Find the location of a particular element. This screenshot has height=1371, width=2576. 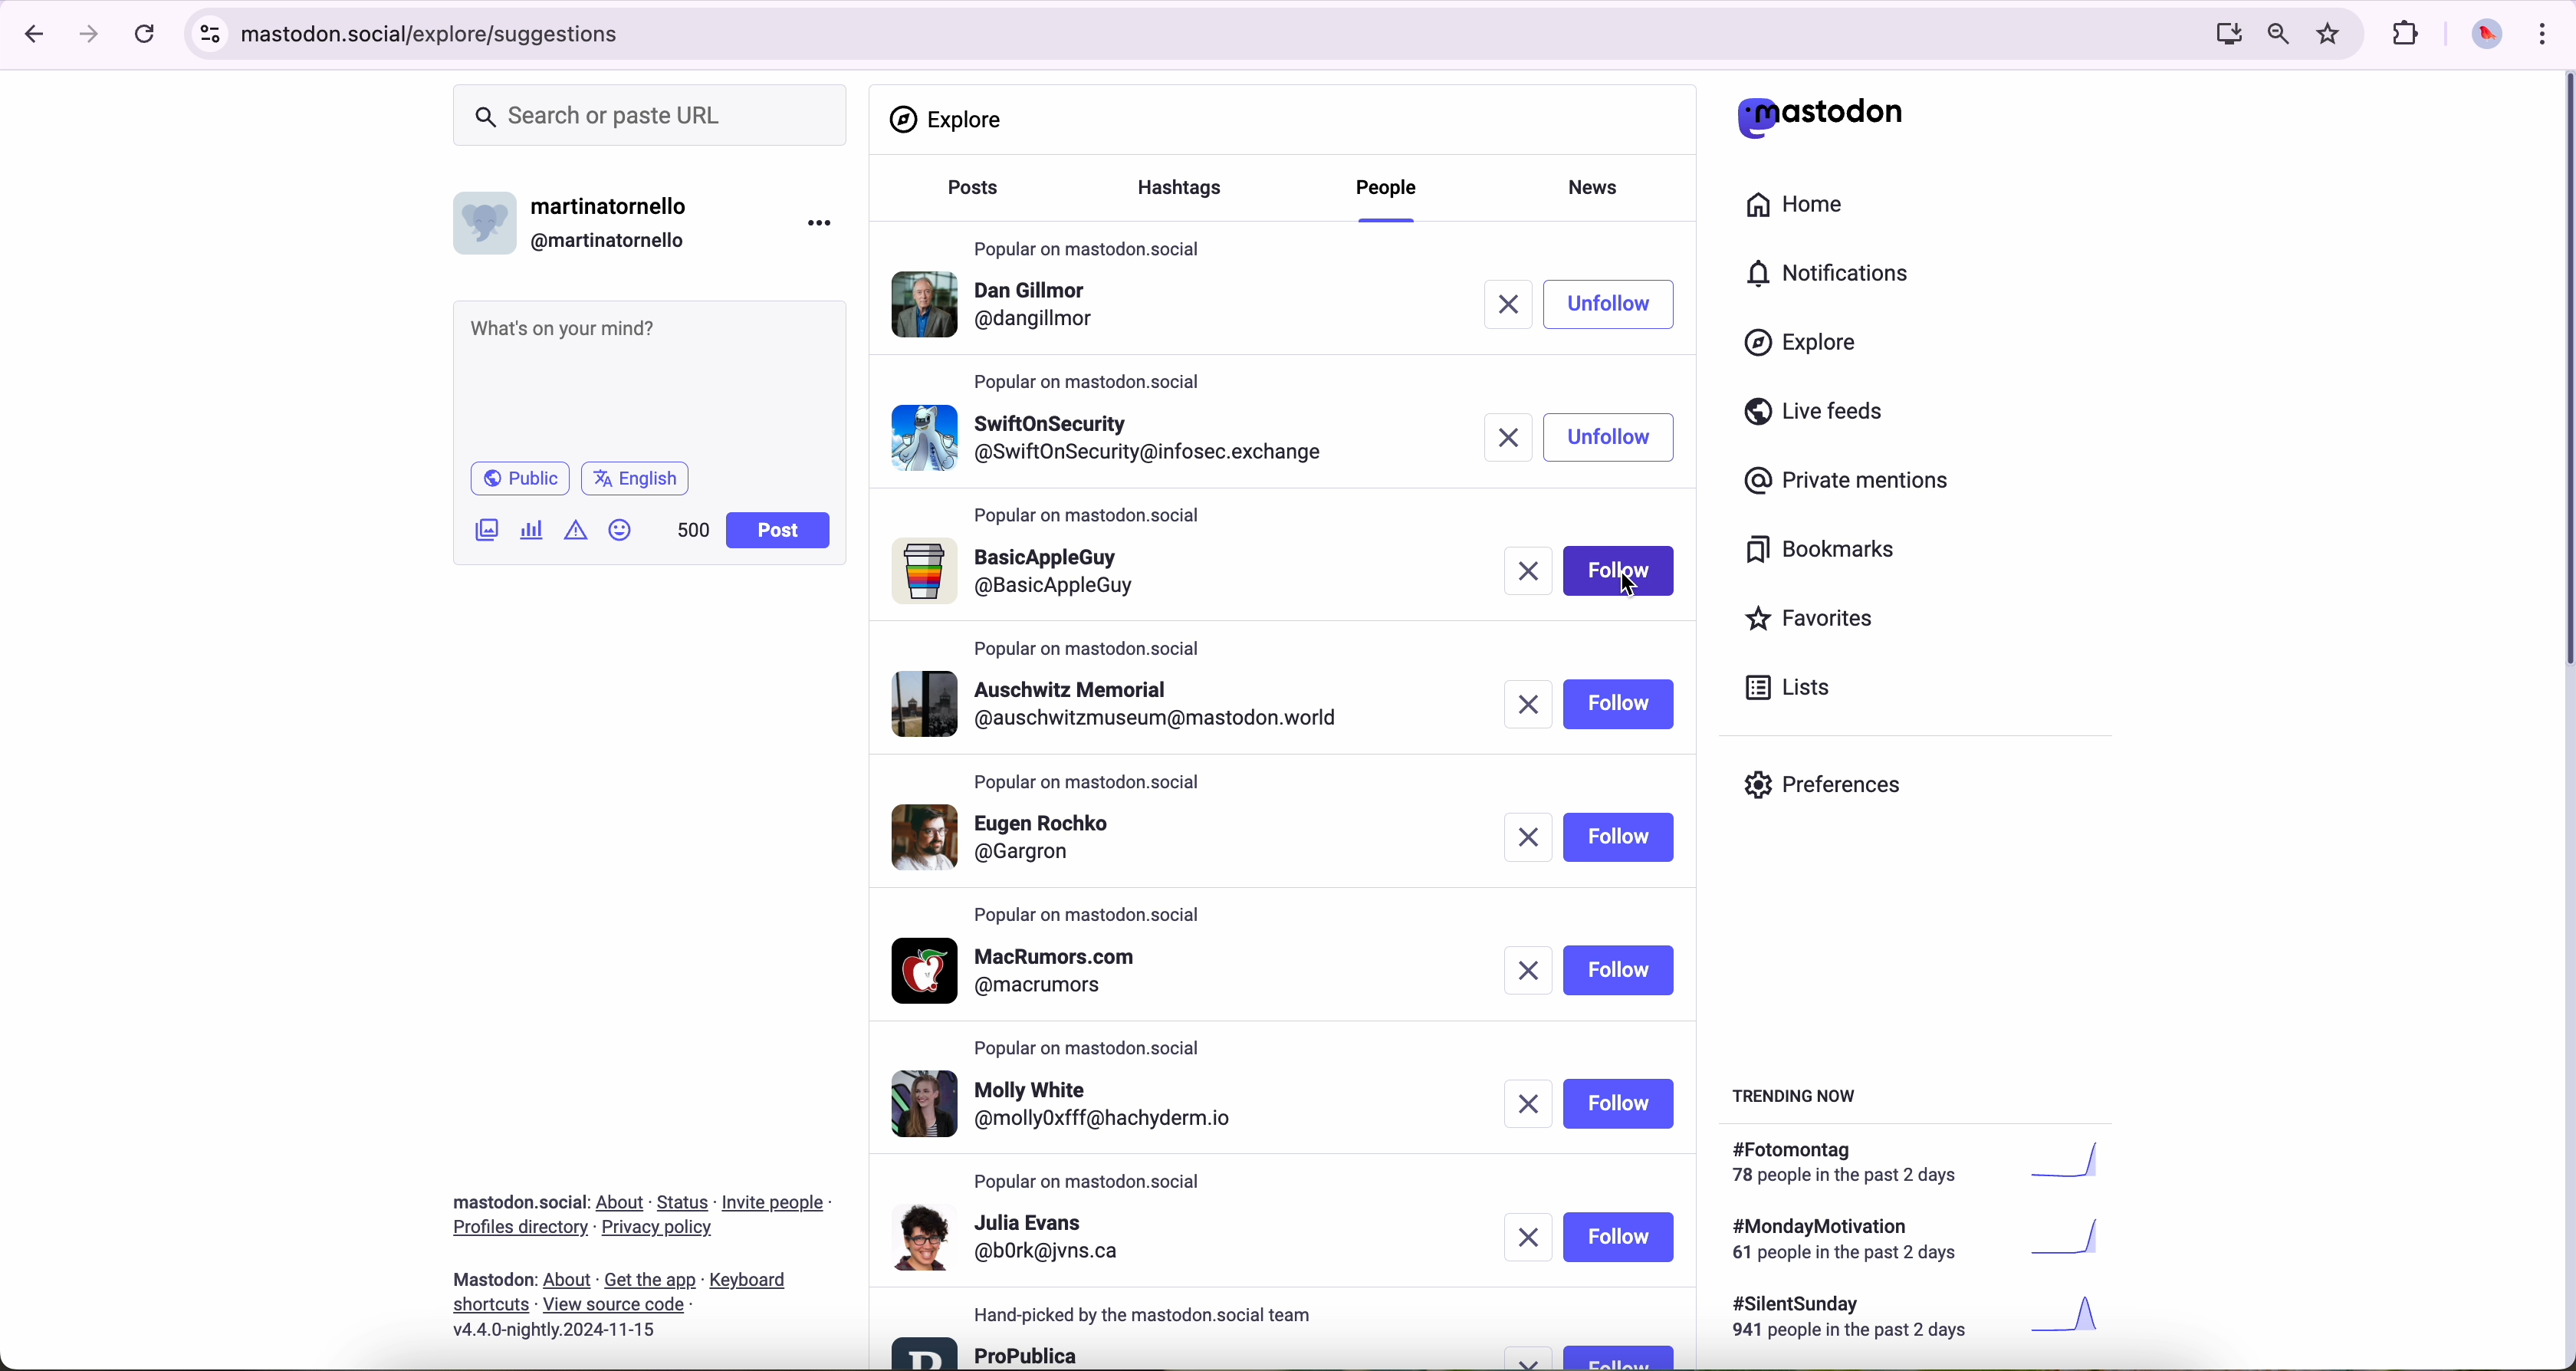

follow button is located at coordinates (1621, 1237).